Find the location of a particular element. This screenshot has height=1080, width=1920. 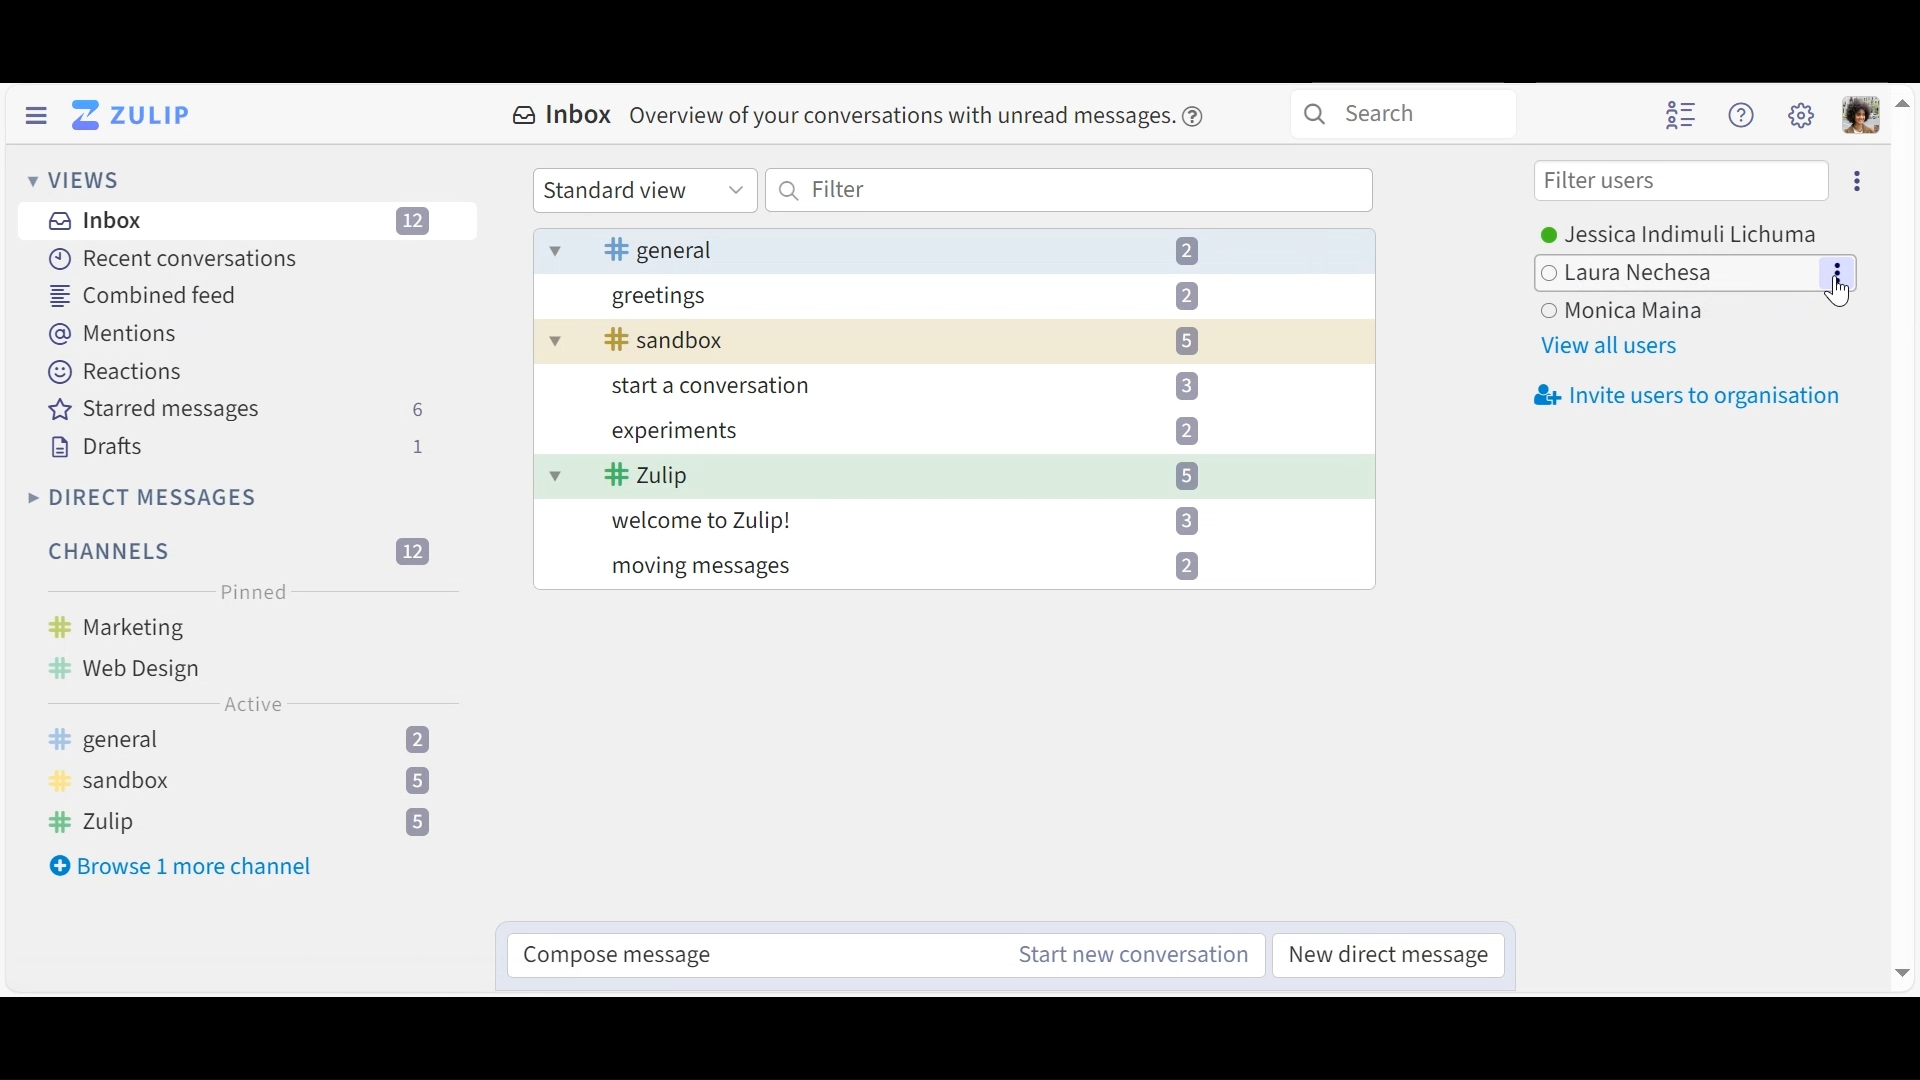

Hide user list is located at coordinates (1678, 114).